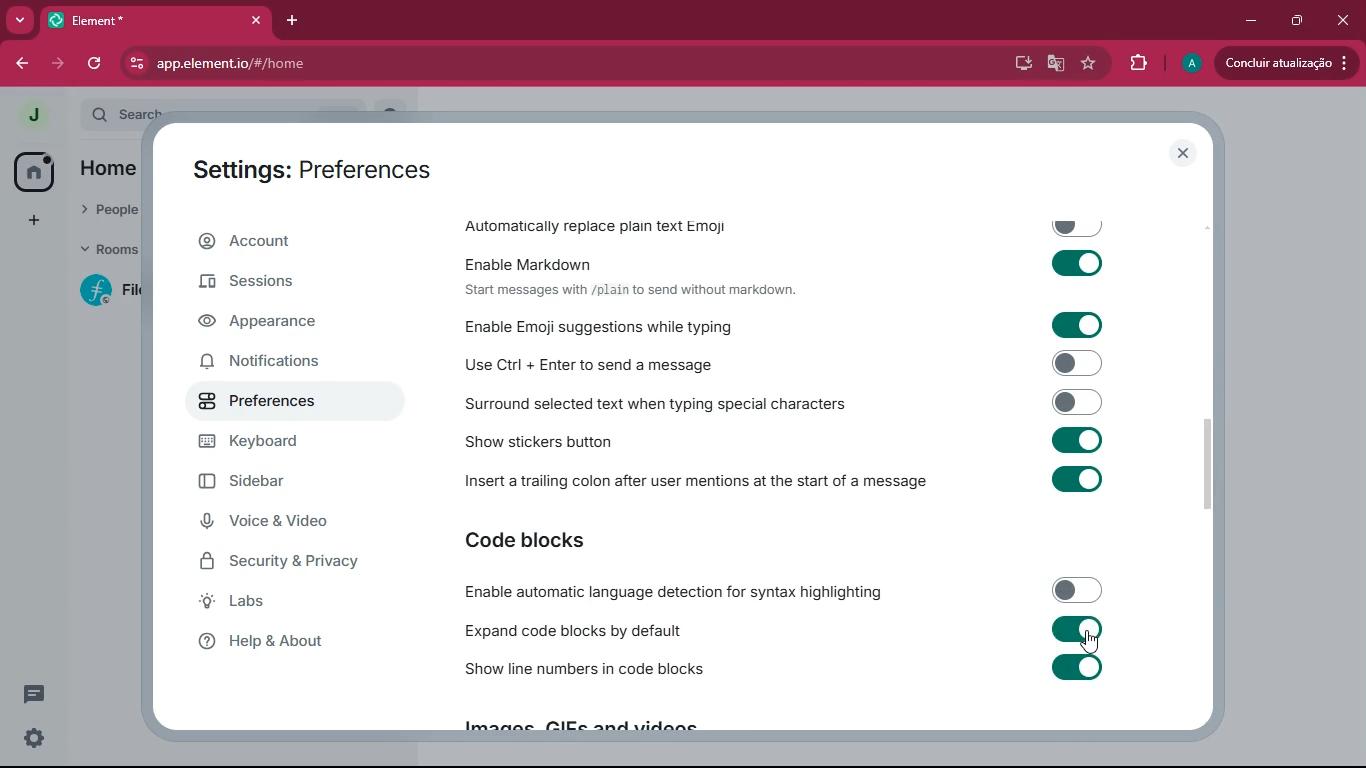  What do you see at coordinates (108, 213) in the screenshot?
I see `people` at bounding box center [108, 213].